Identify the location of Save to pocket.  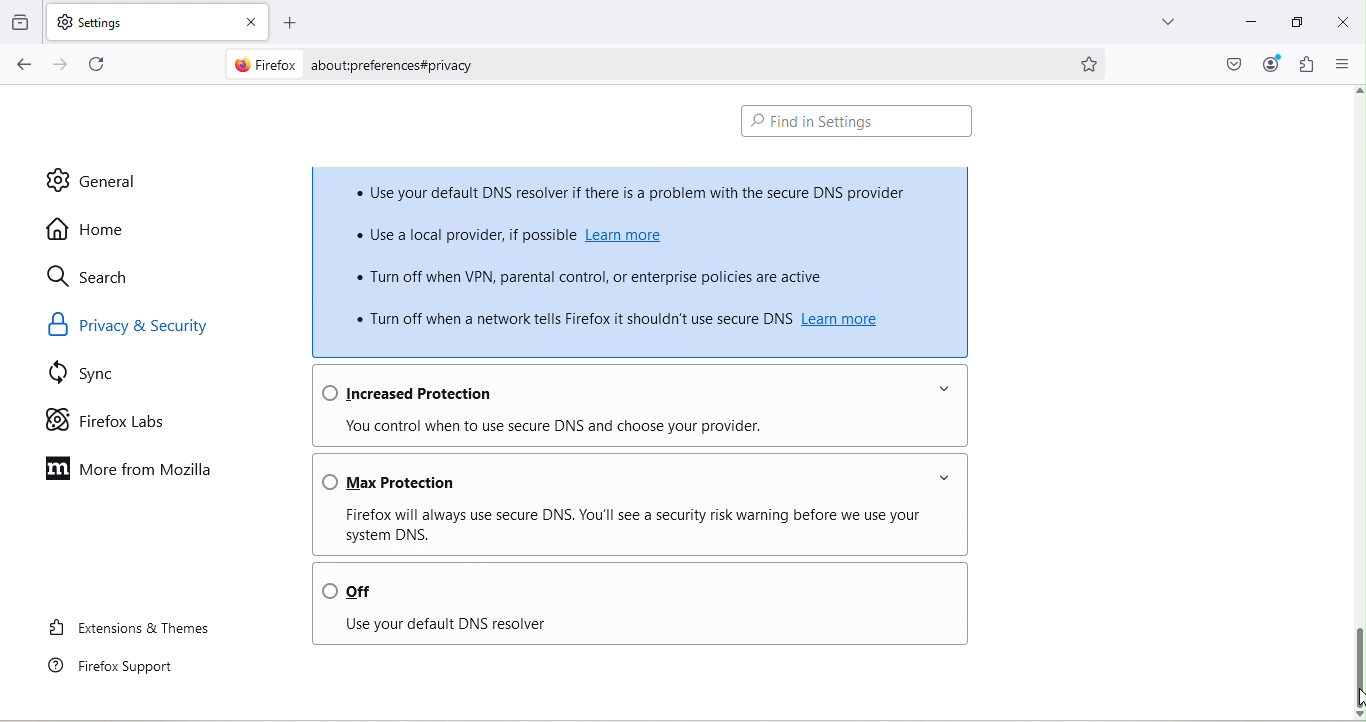
(1229, 62).